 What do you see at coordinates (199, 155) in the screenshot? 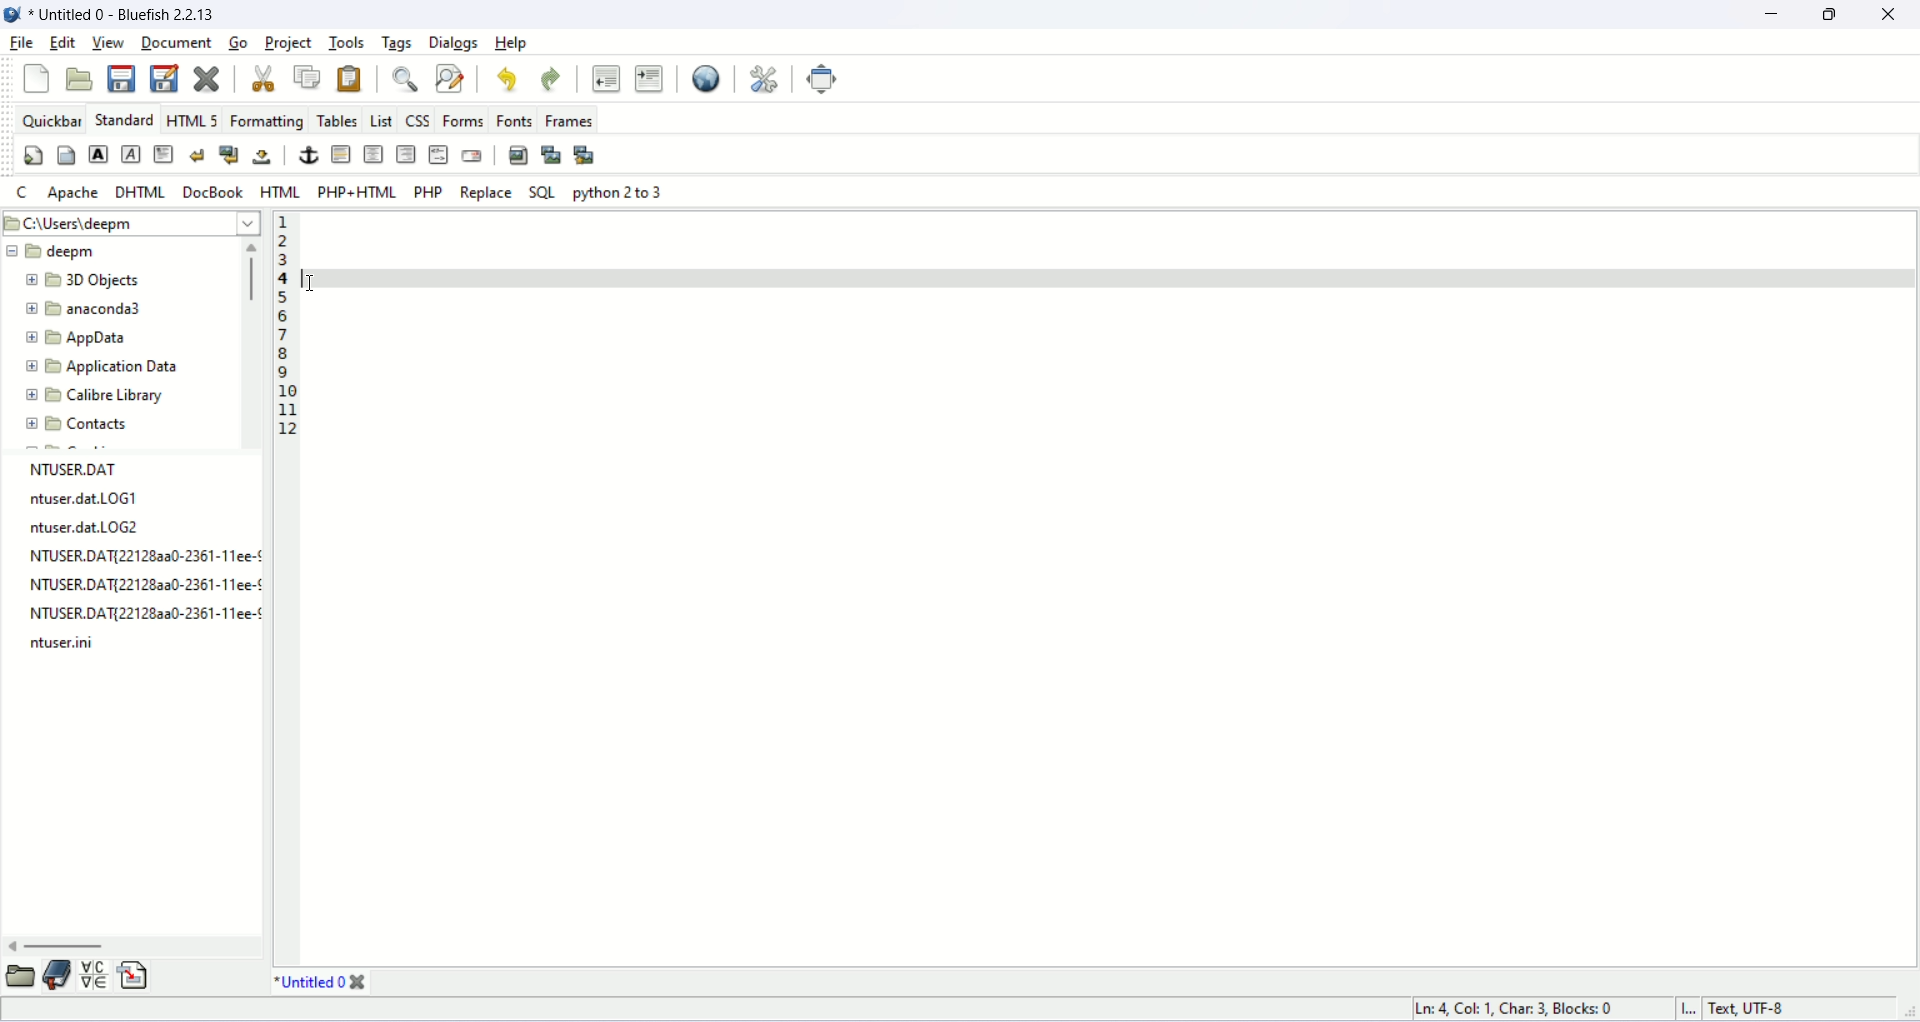
I see `break` at bounding box center [199, 155].